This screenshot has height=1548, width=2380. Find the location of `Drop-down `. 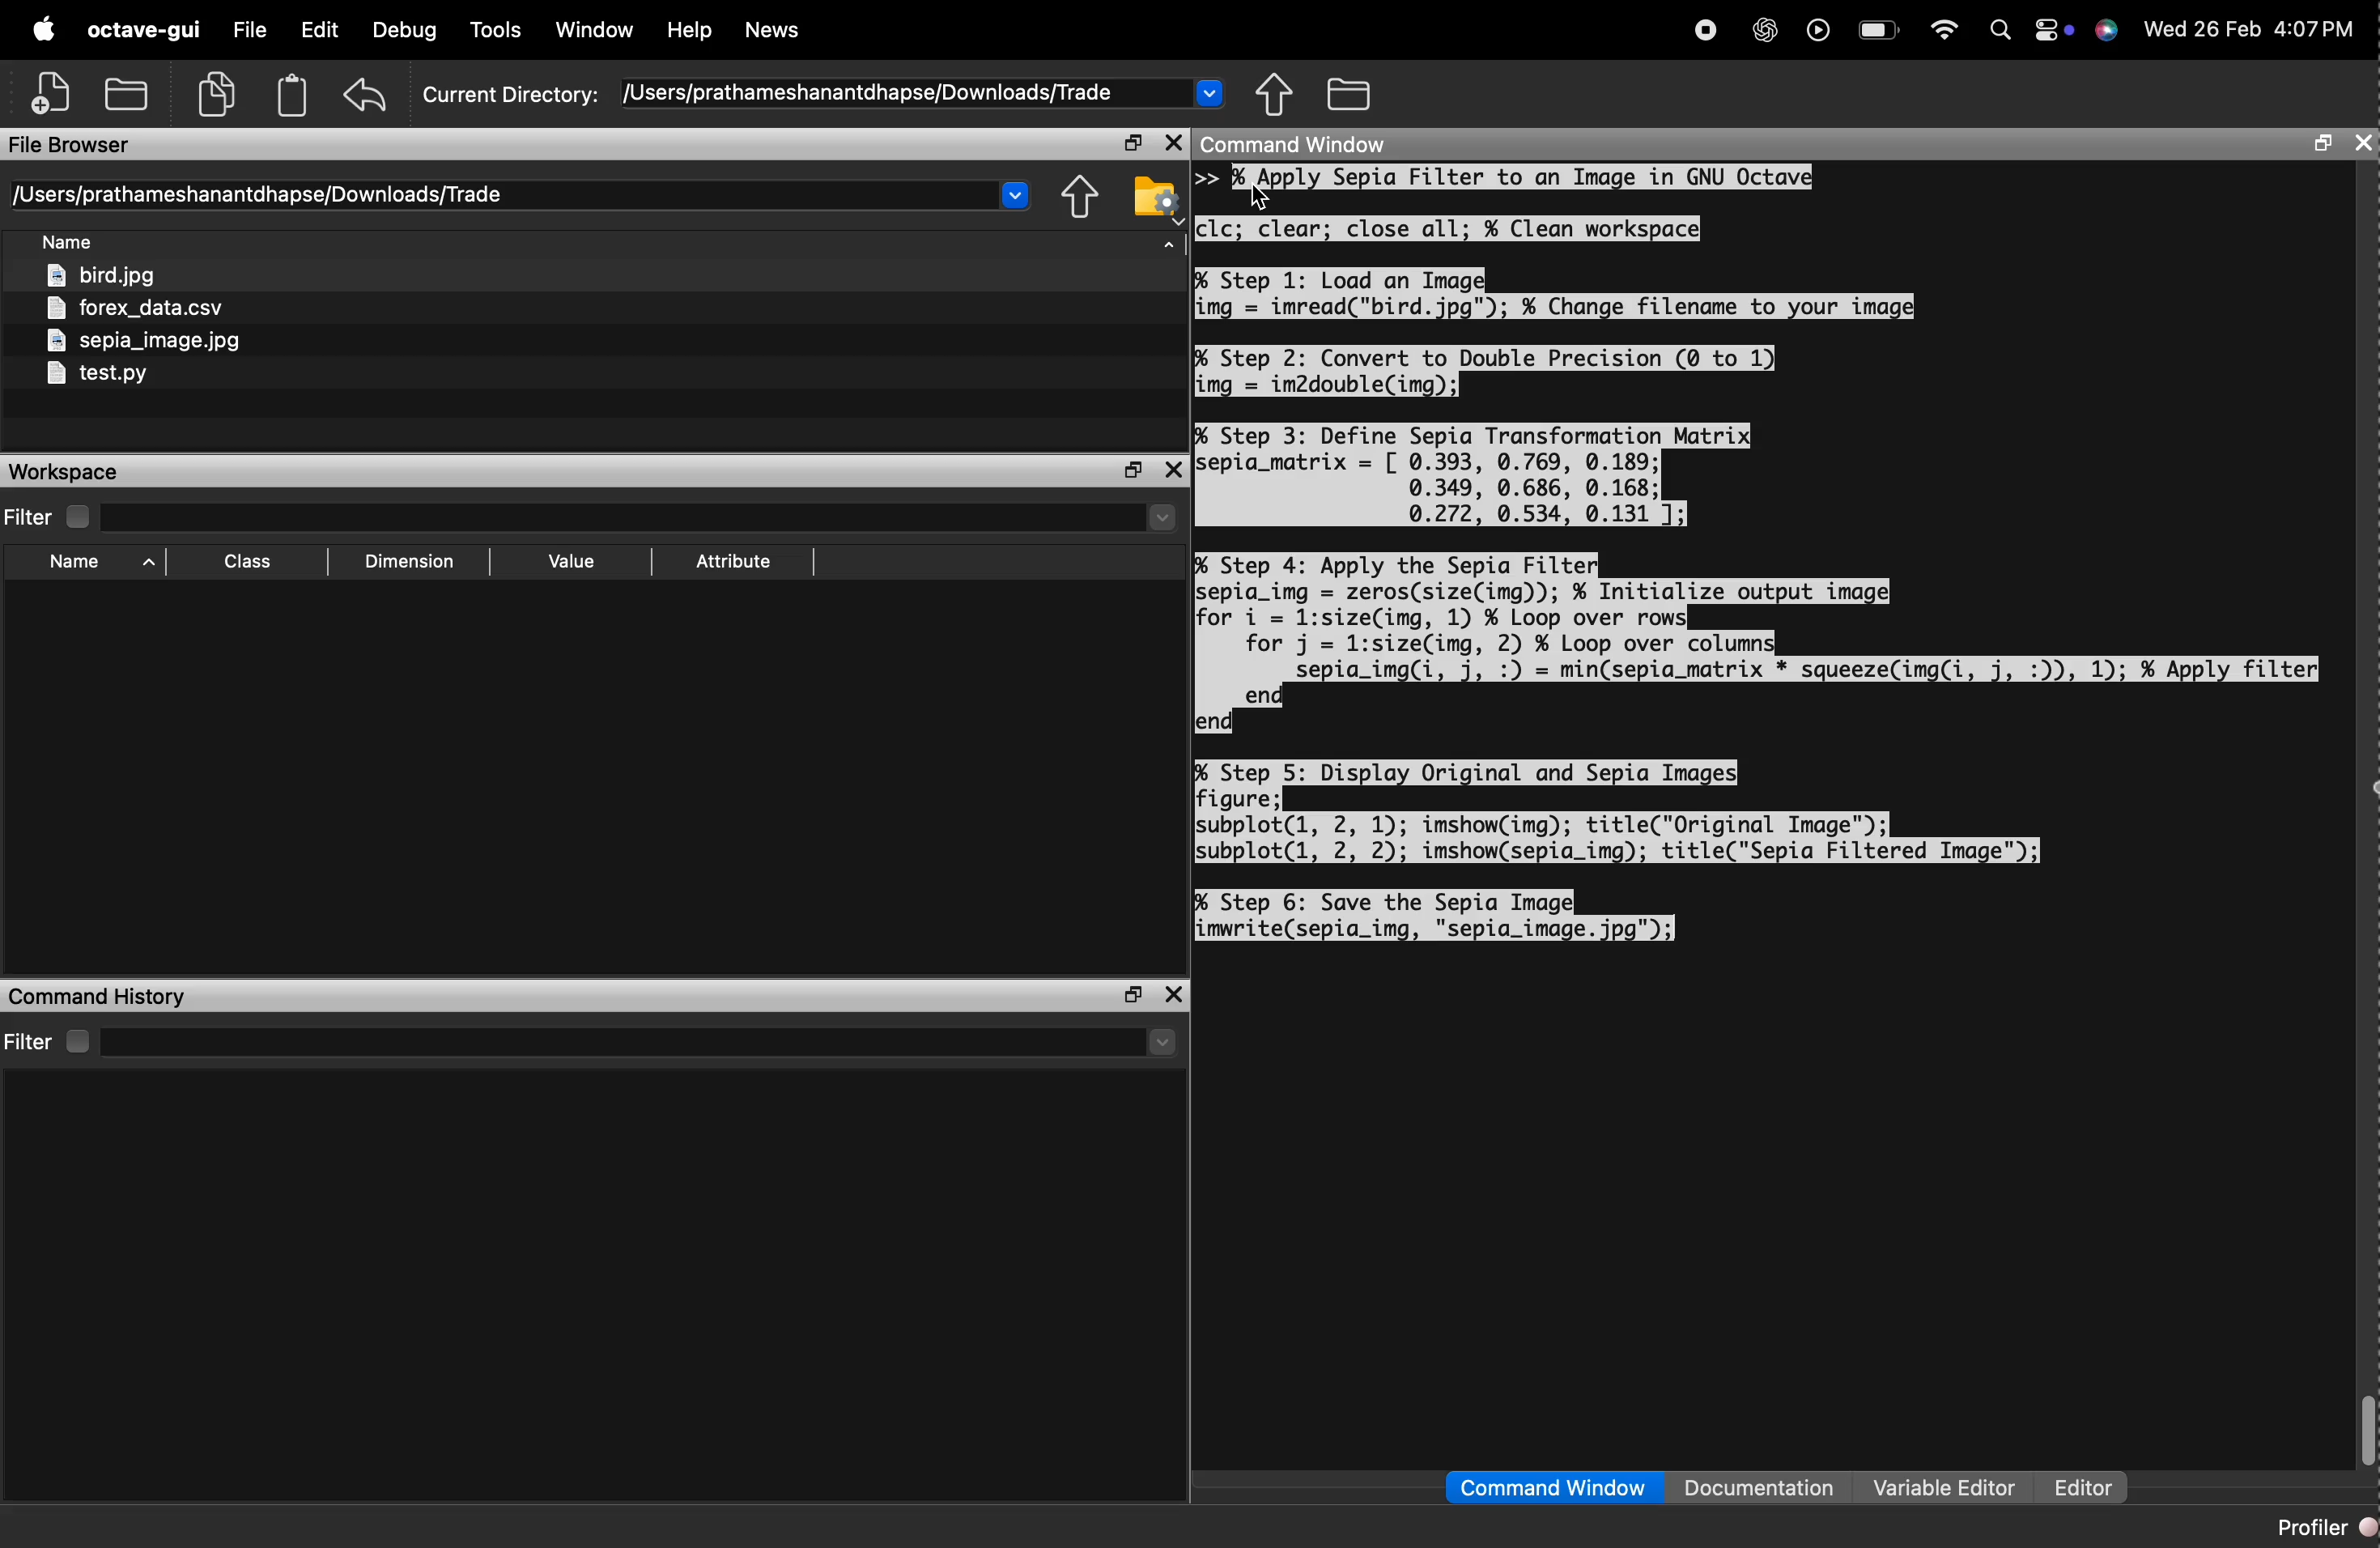

Drop-down  is located at coordinates (1165, 1043).